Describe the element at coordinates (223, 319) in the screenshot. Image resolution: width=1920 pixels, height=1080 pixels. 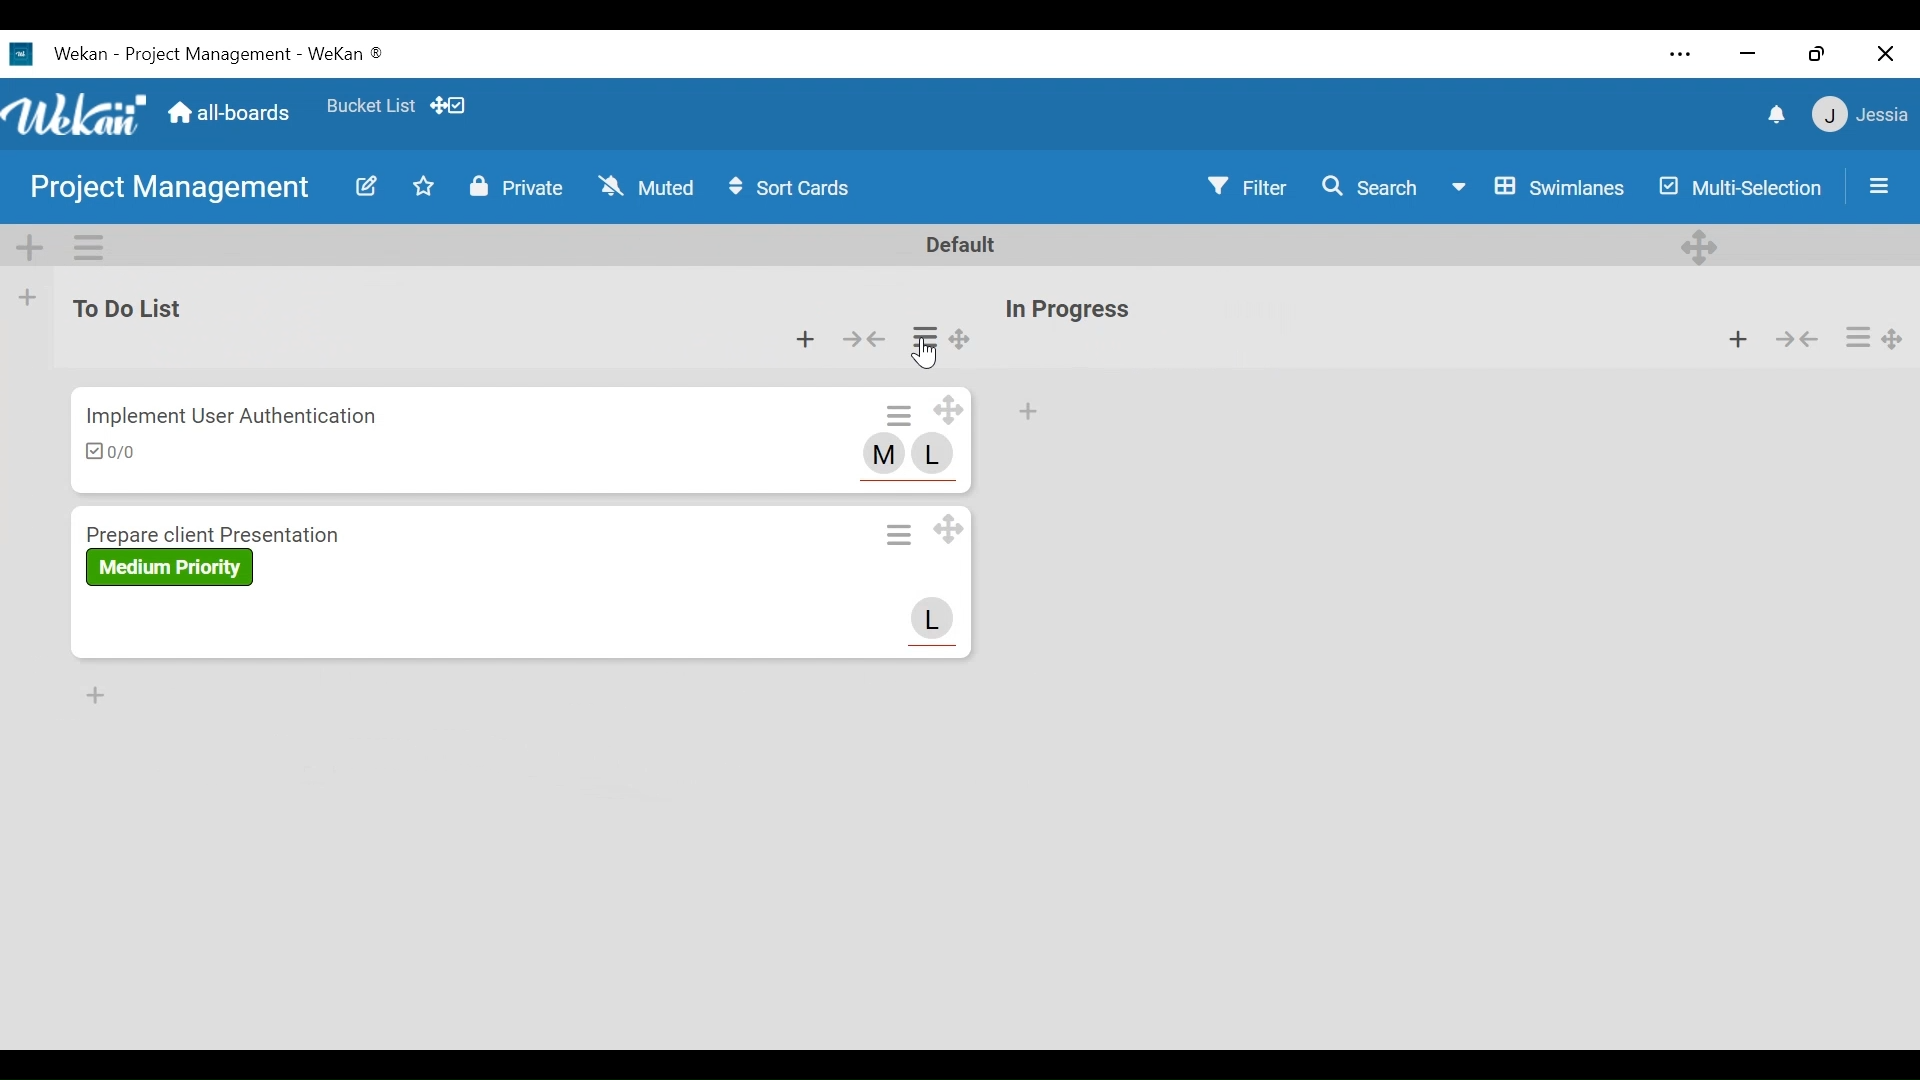
I see `List` at that location.